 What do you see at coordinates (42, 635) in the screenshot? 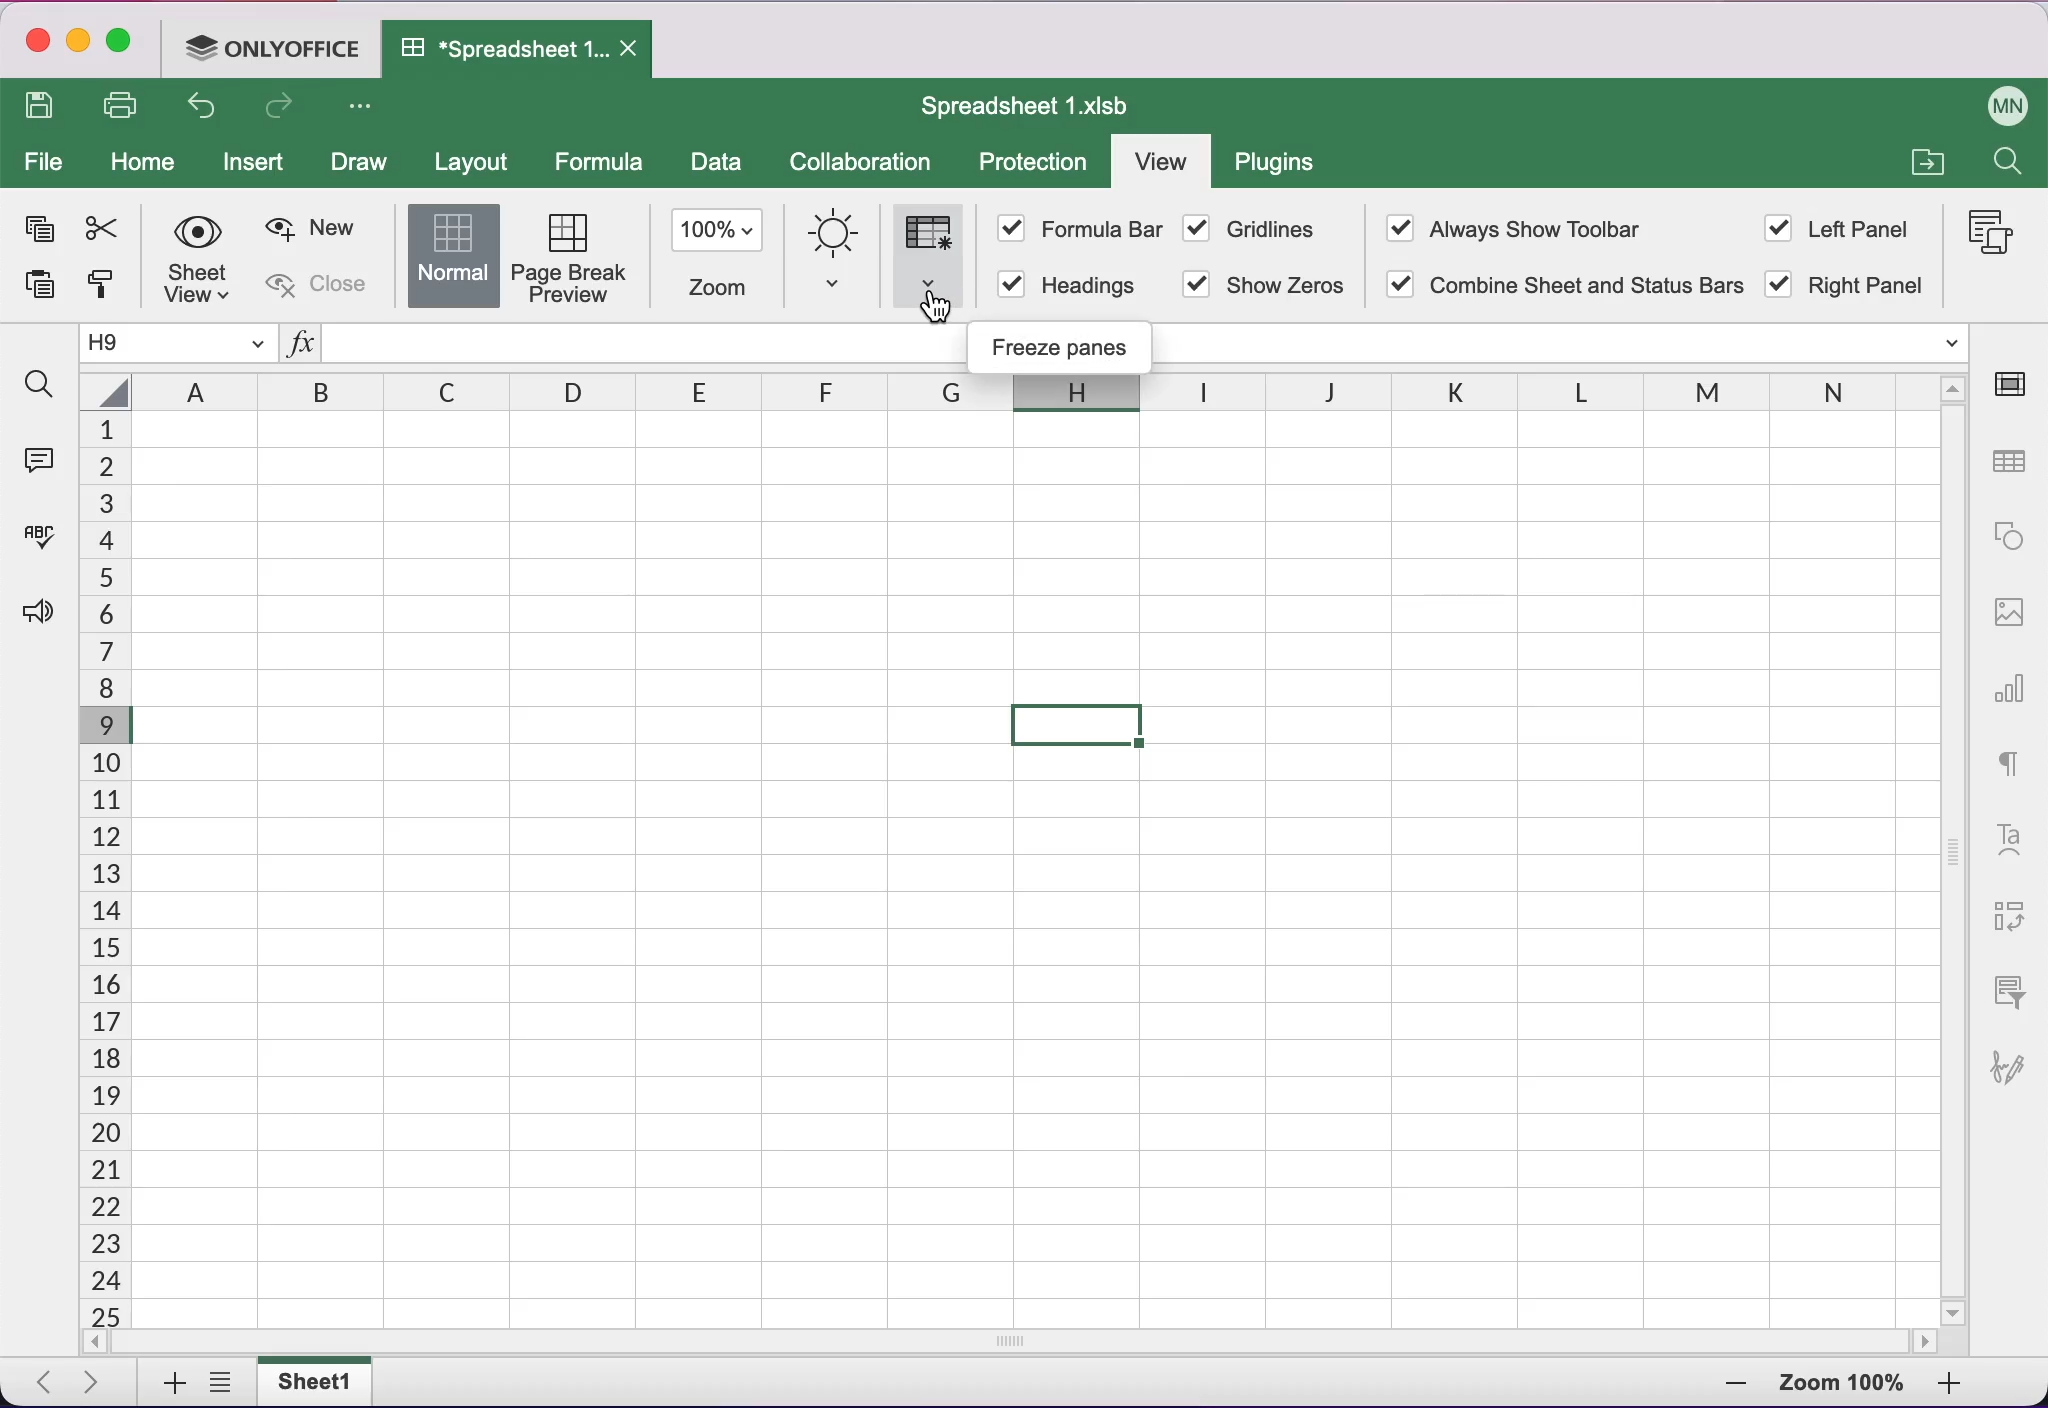
I see `feedback and support` at bounding box center [42, 635].